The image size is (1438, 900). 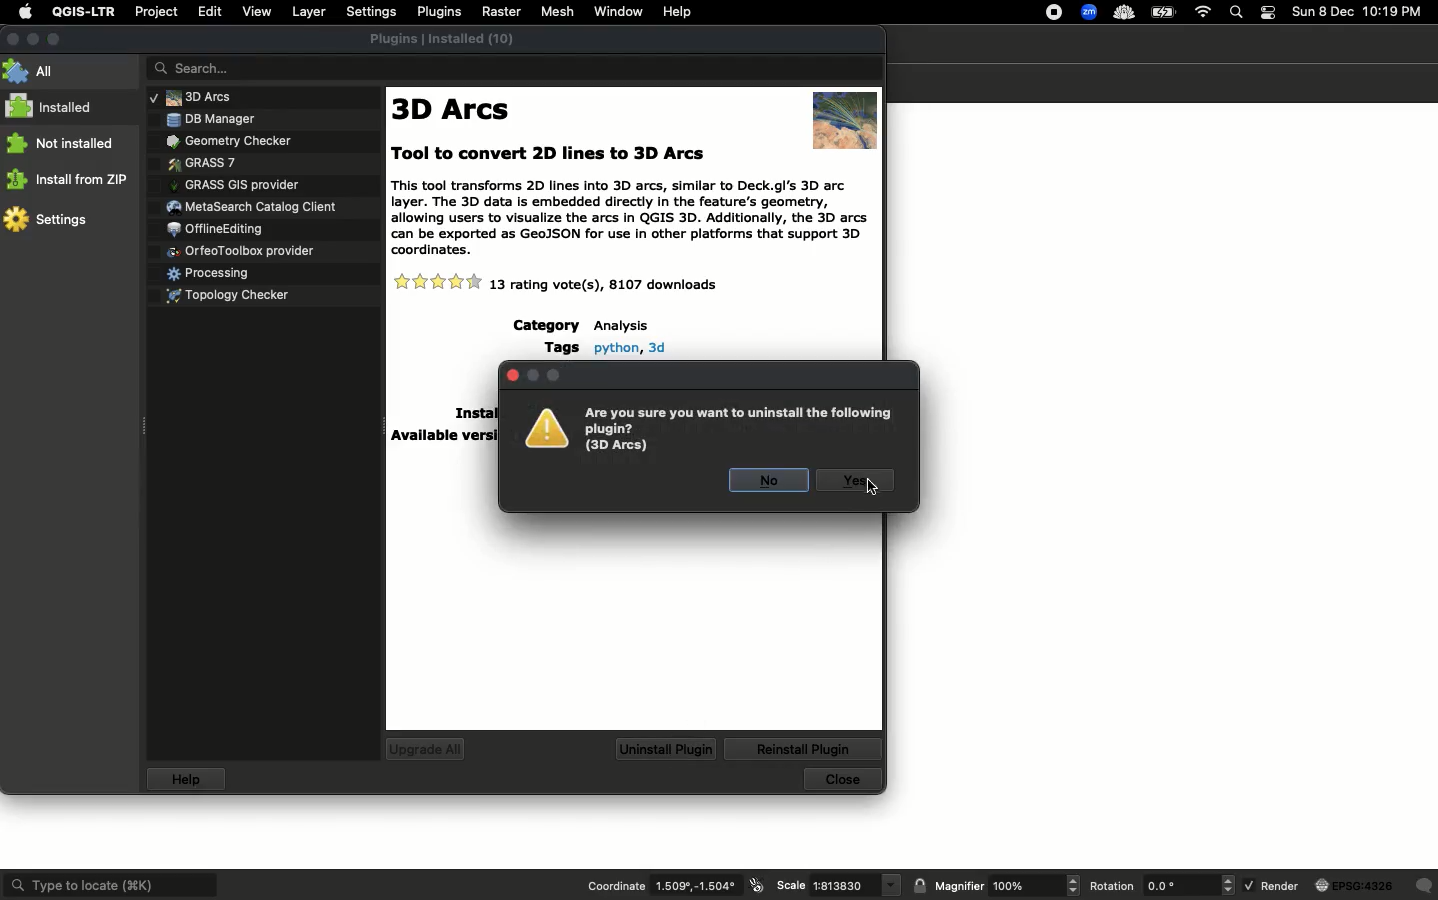 What do you see at coordinates (439, 12) in the screenshot?
I see `Plugins` at bounding box center [439, 12].